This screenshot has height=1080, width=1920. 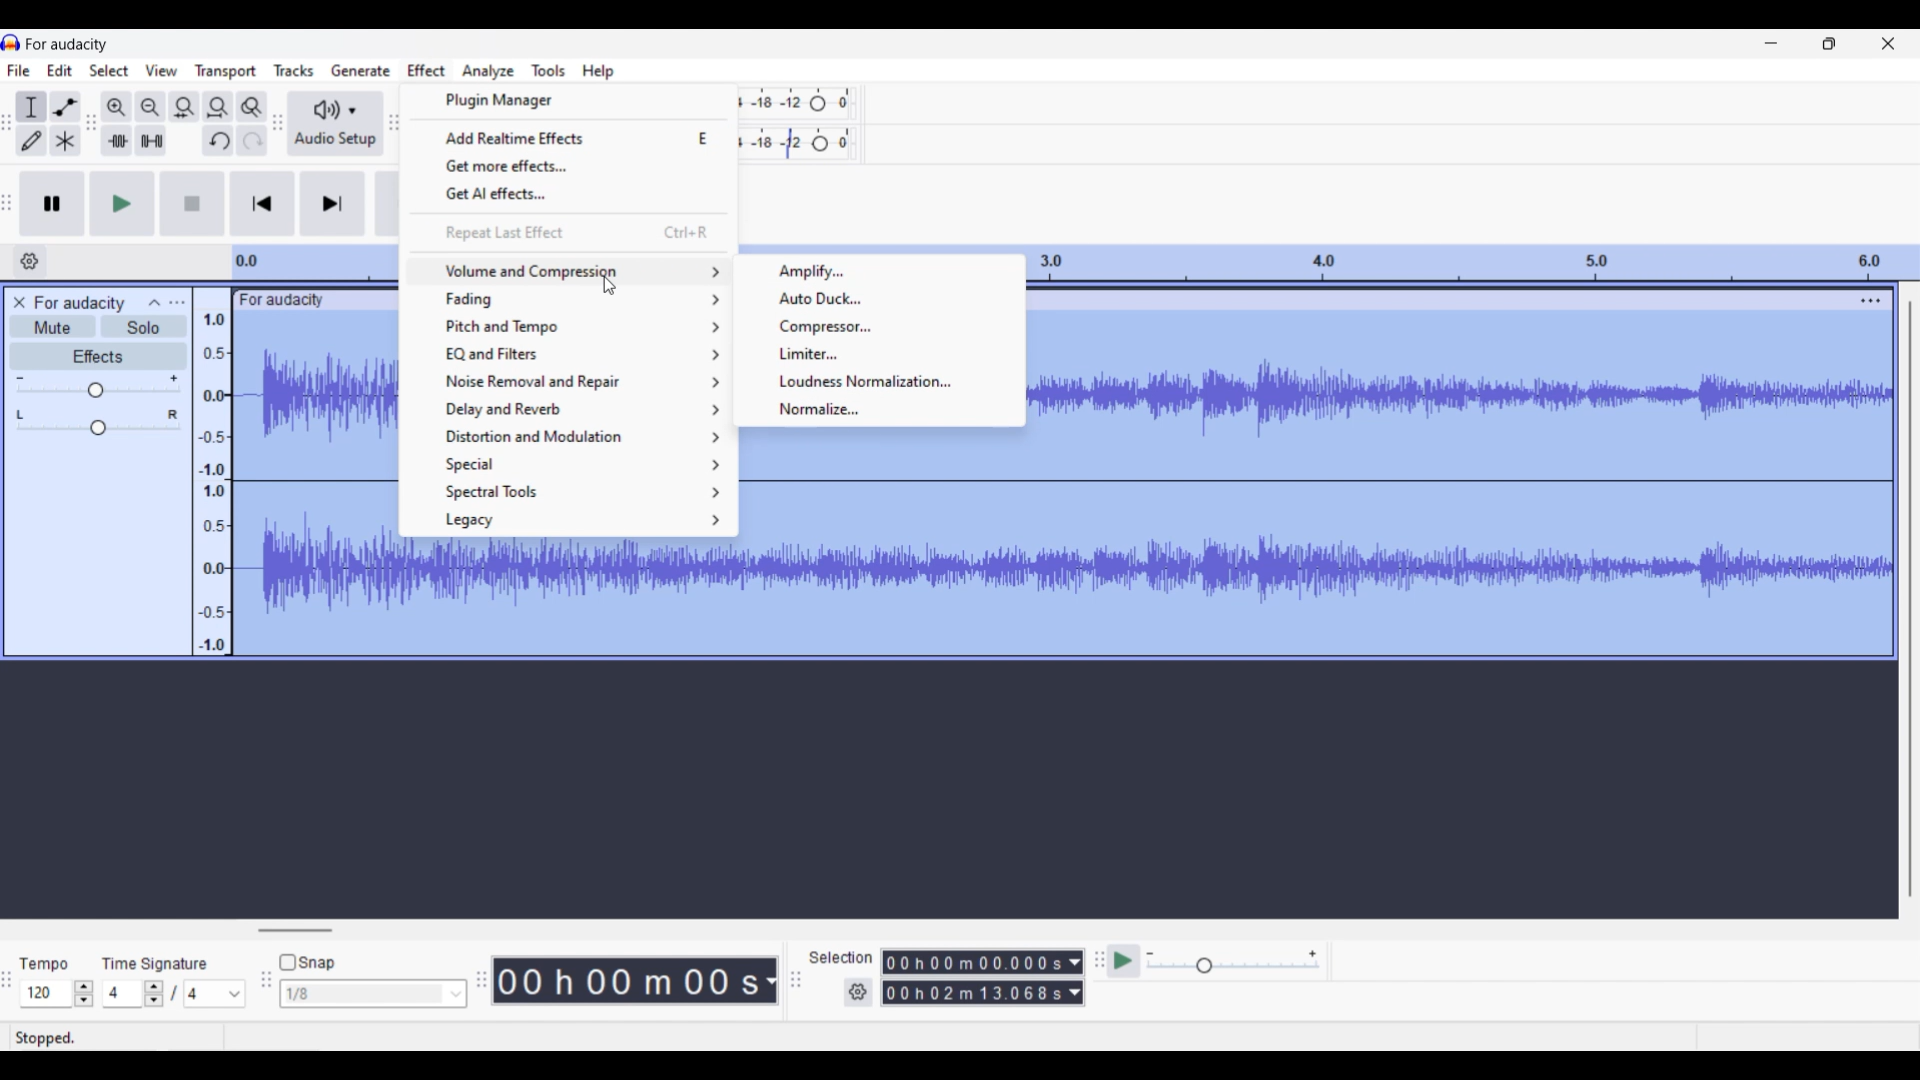 What do you see at coordinates (599, 72) in the screenshot?
I see `Help menu` at bounding box center [599, 72].